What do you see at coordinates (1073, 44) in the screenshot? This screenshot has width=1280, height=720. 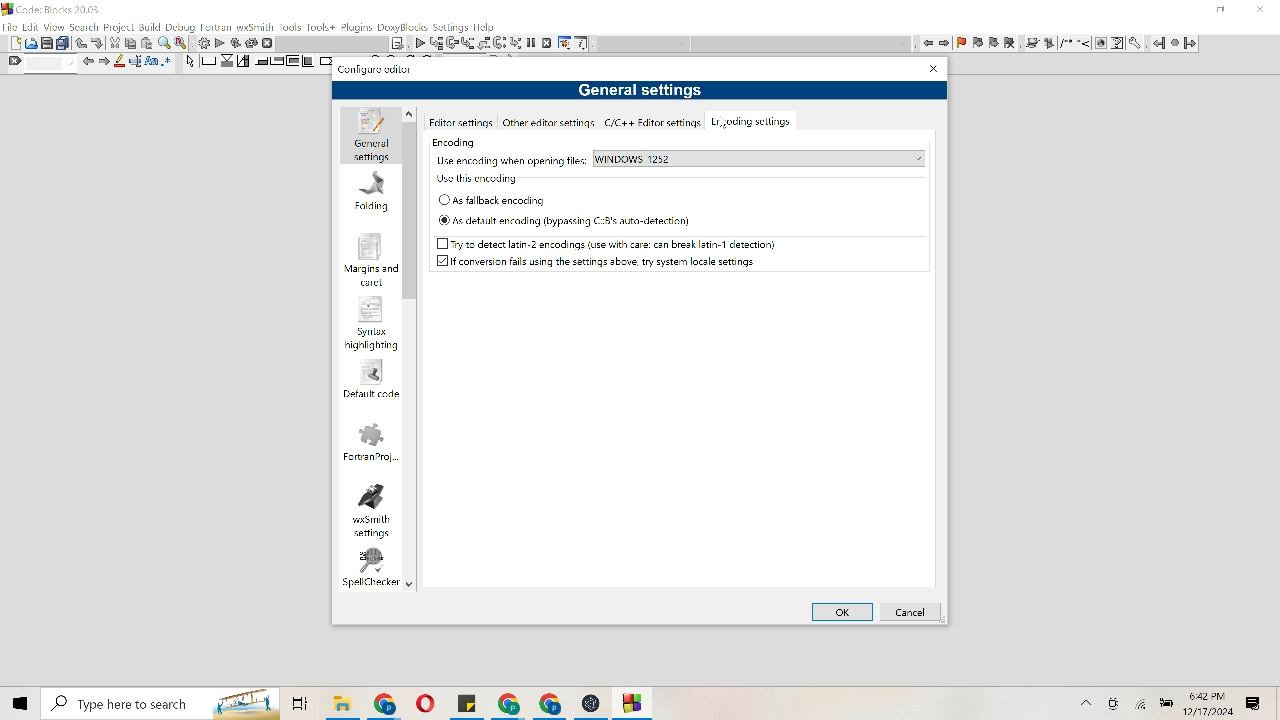 I see `changes to image` at bounding box center [1073, 44].